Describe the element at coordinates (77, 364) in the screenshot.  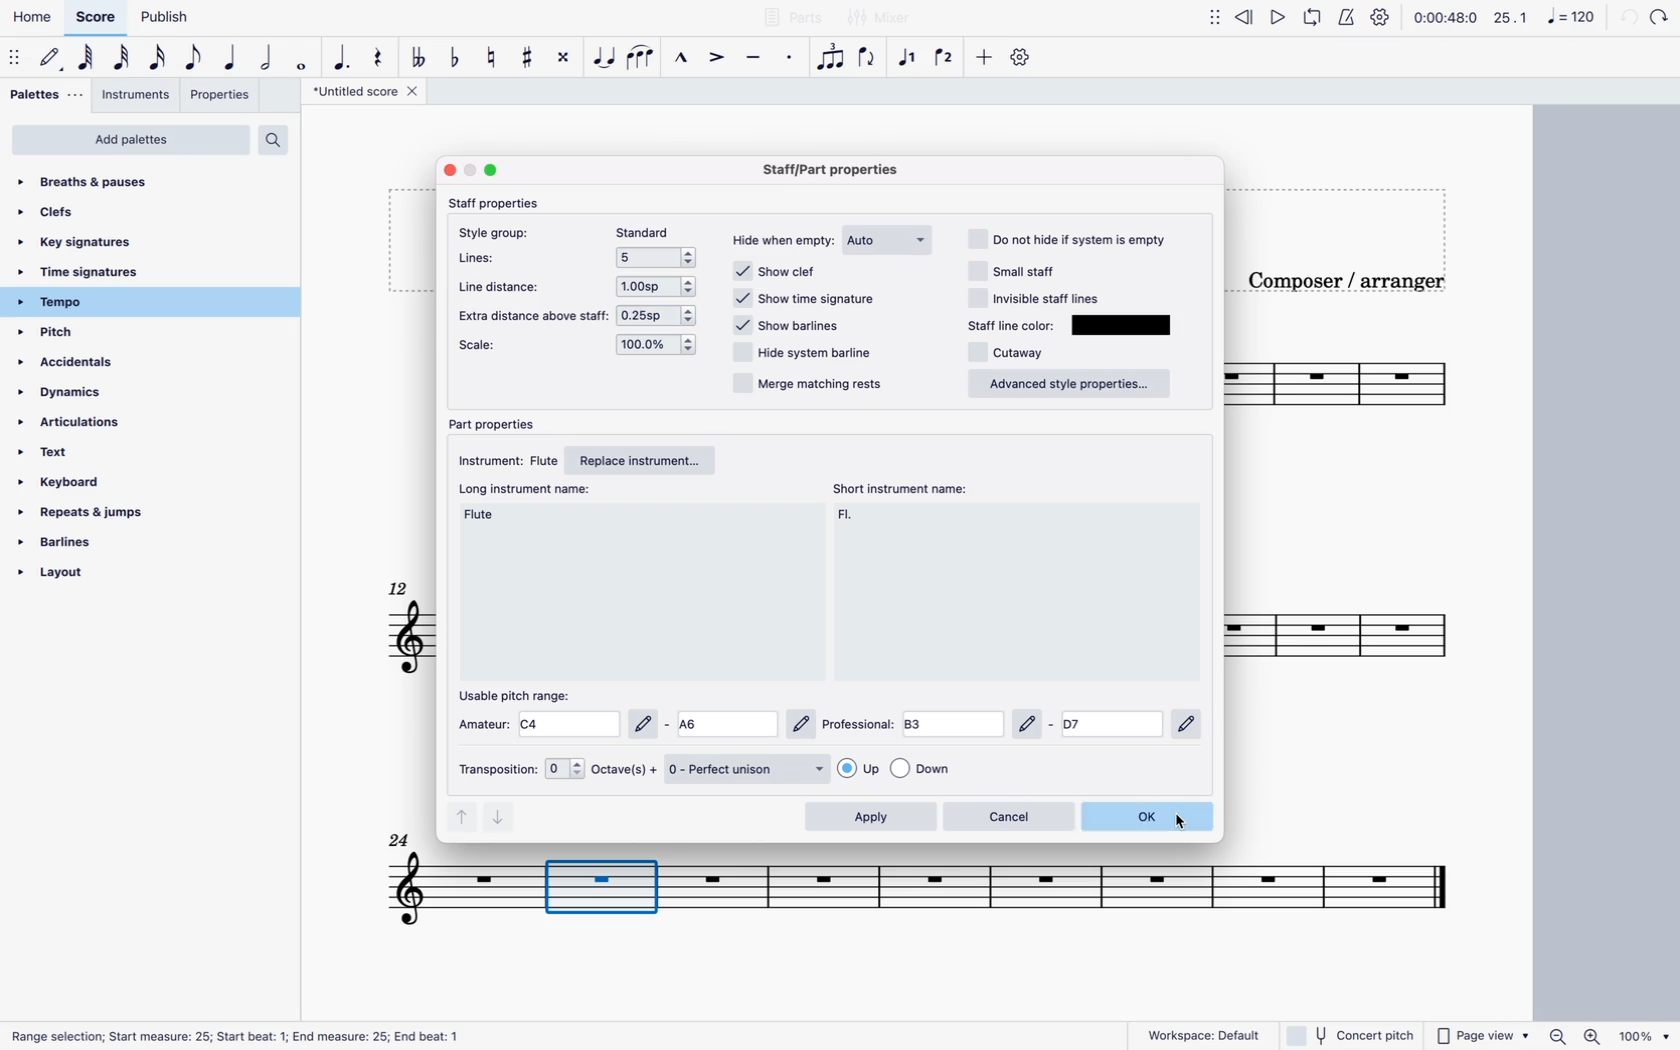
I see `accidentals` at that location.